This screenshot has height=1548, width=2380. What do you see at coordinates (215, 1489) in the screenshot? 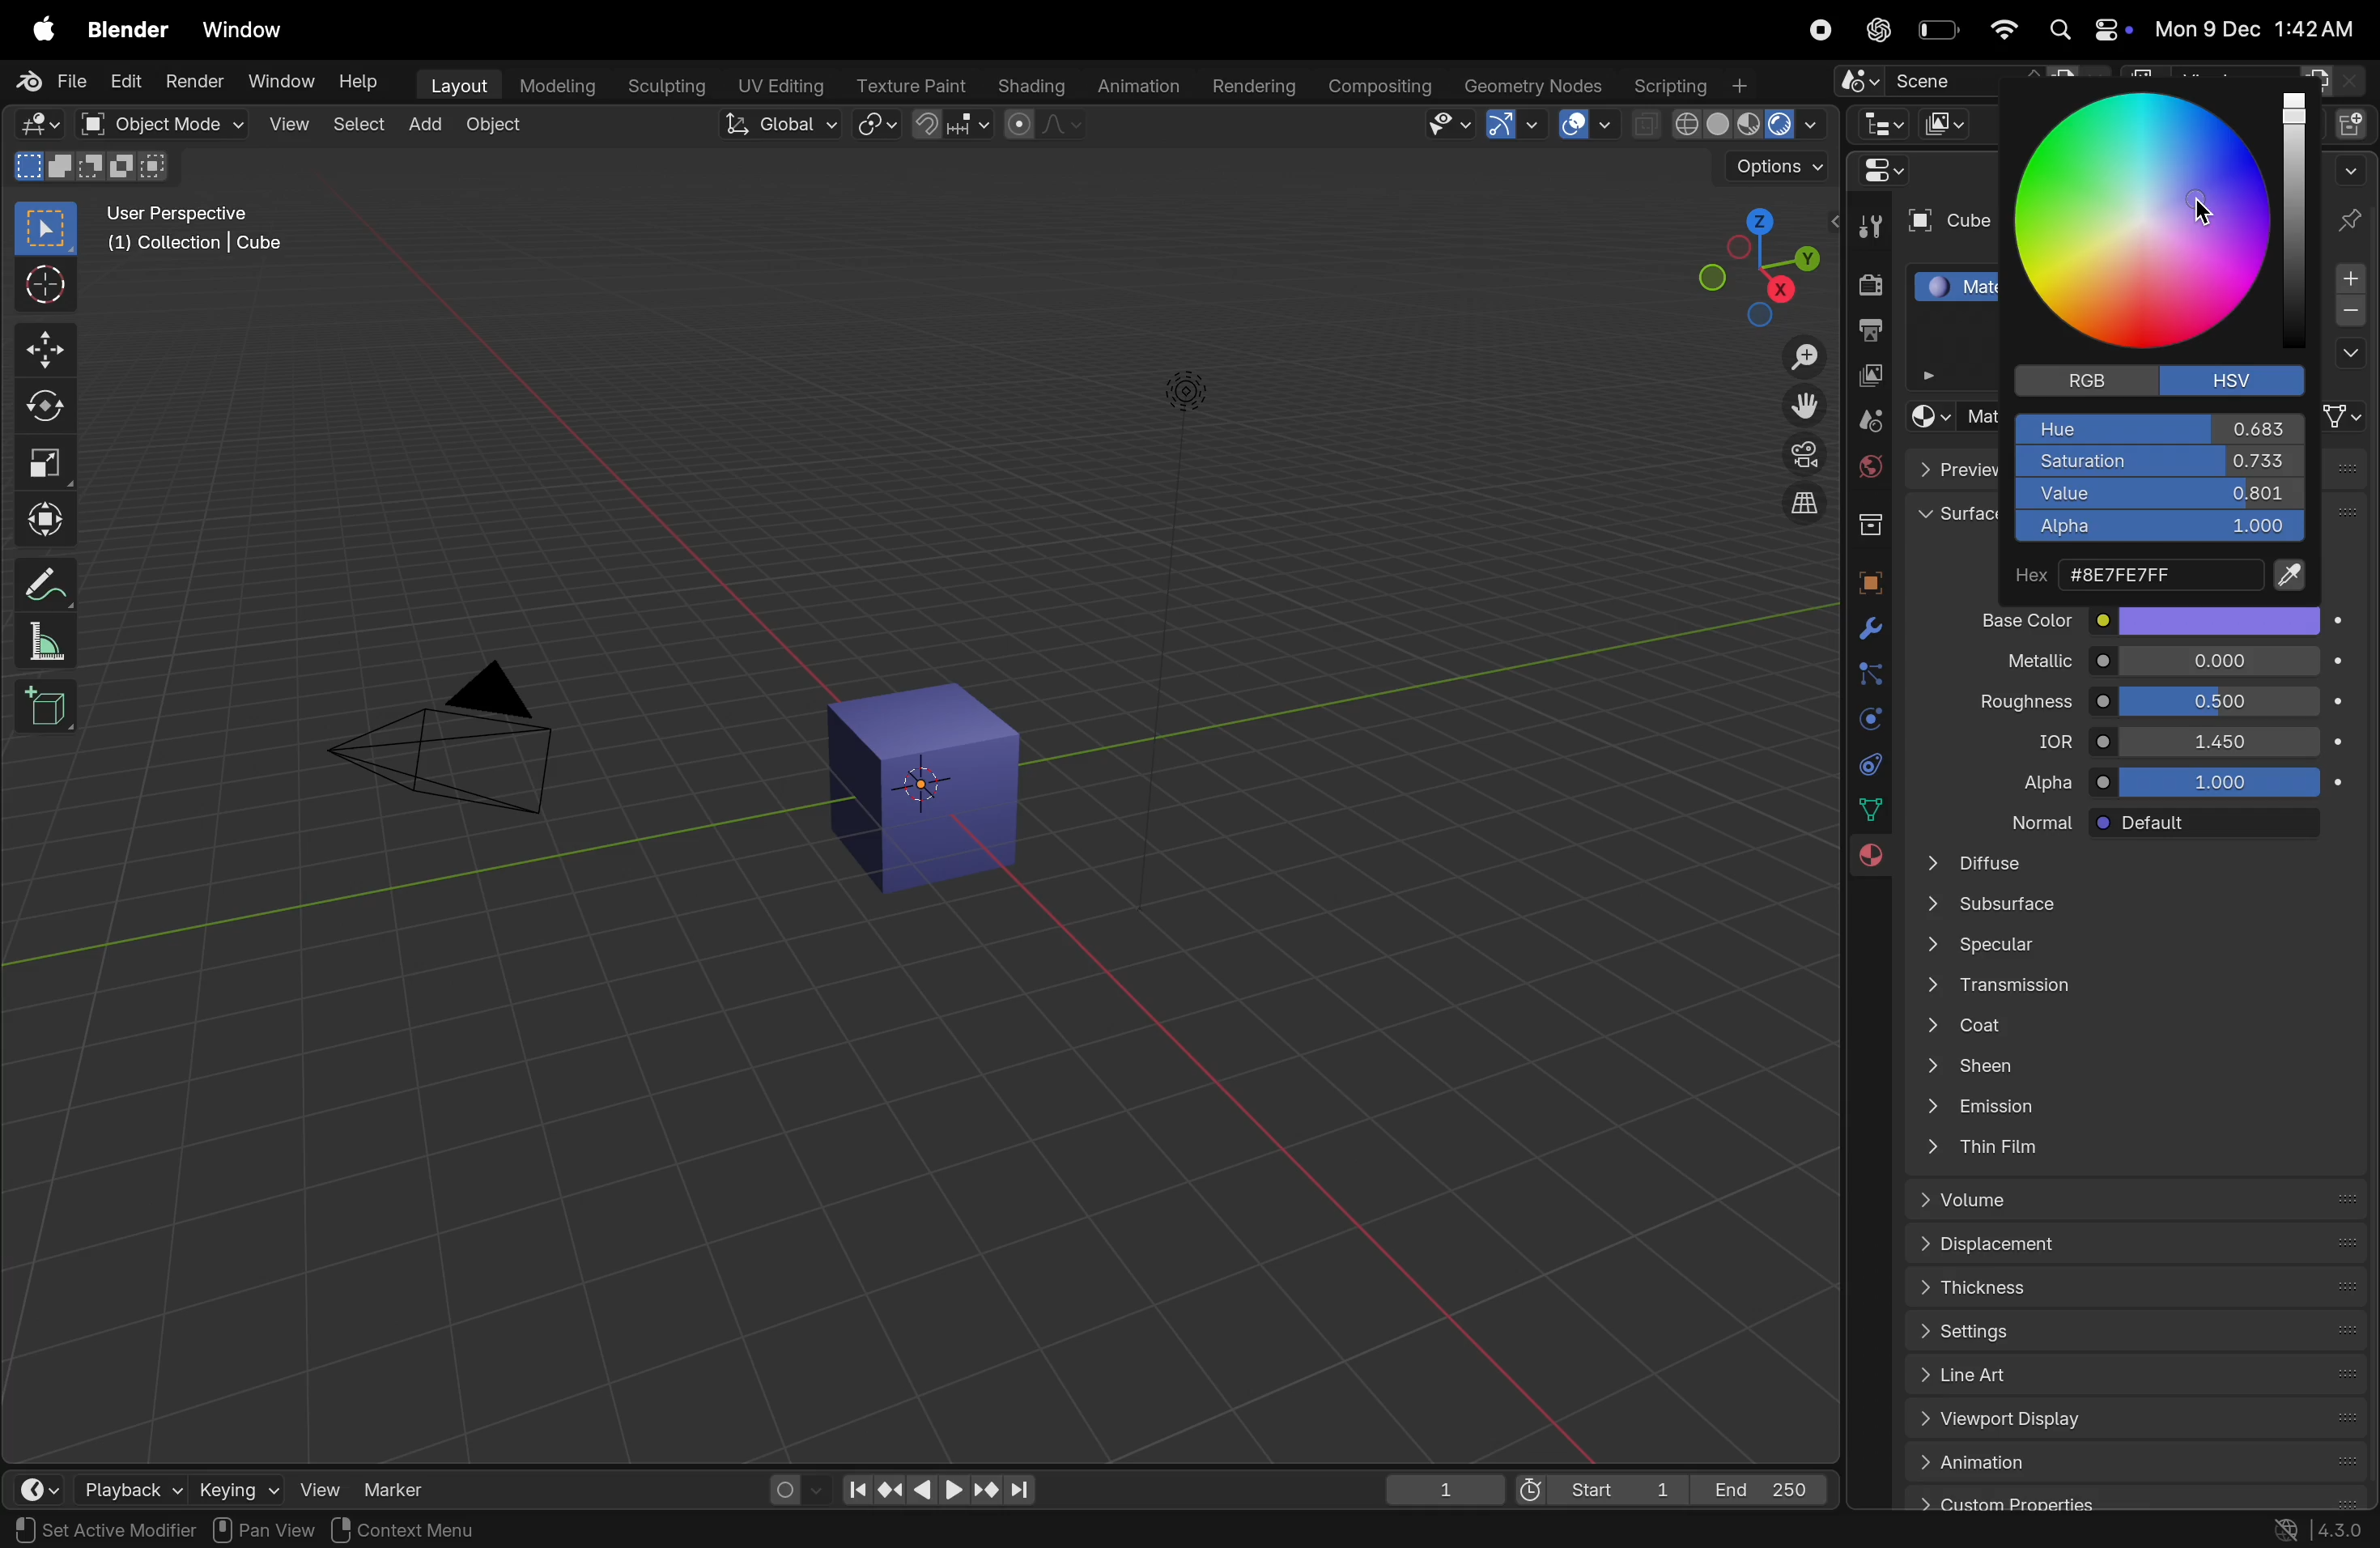
I see `keying` at bounding box center [215, 1489].